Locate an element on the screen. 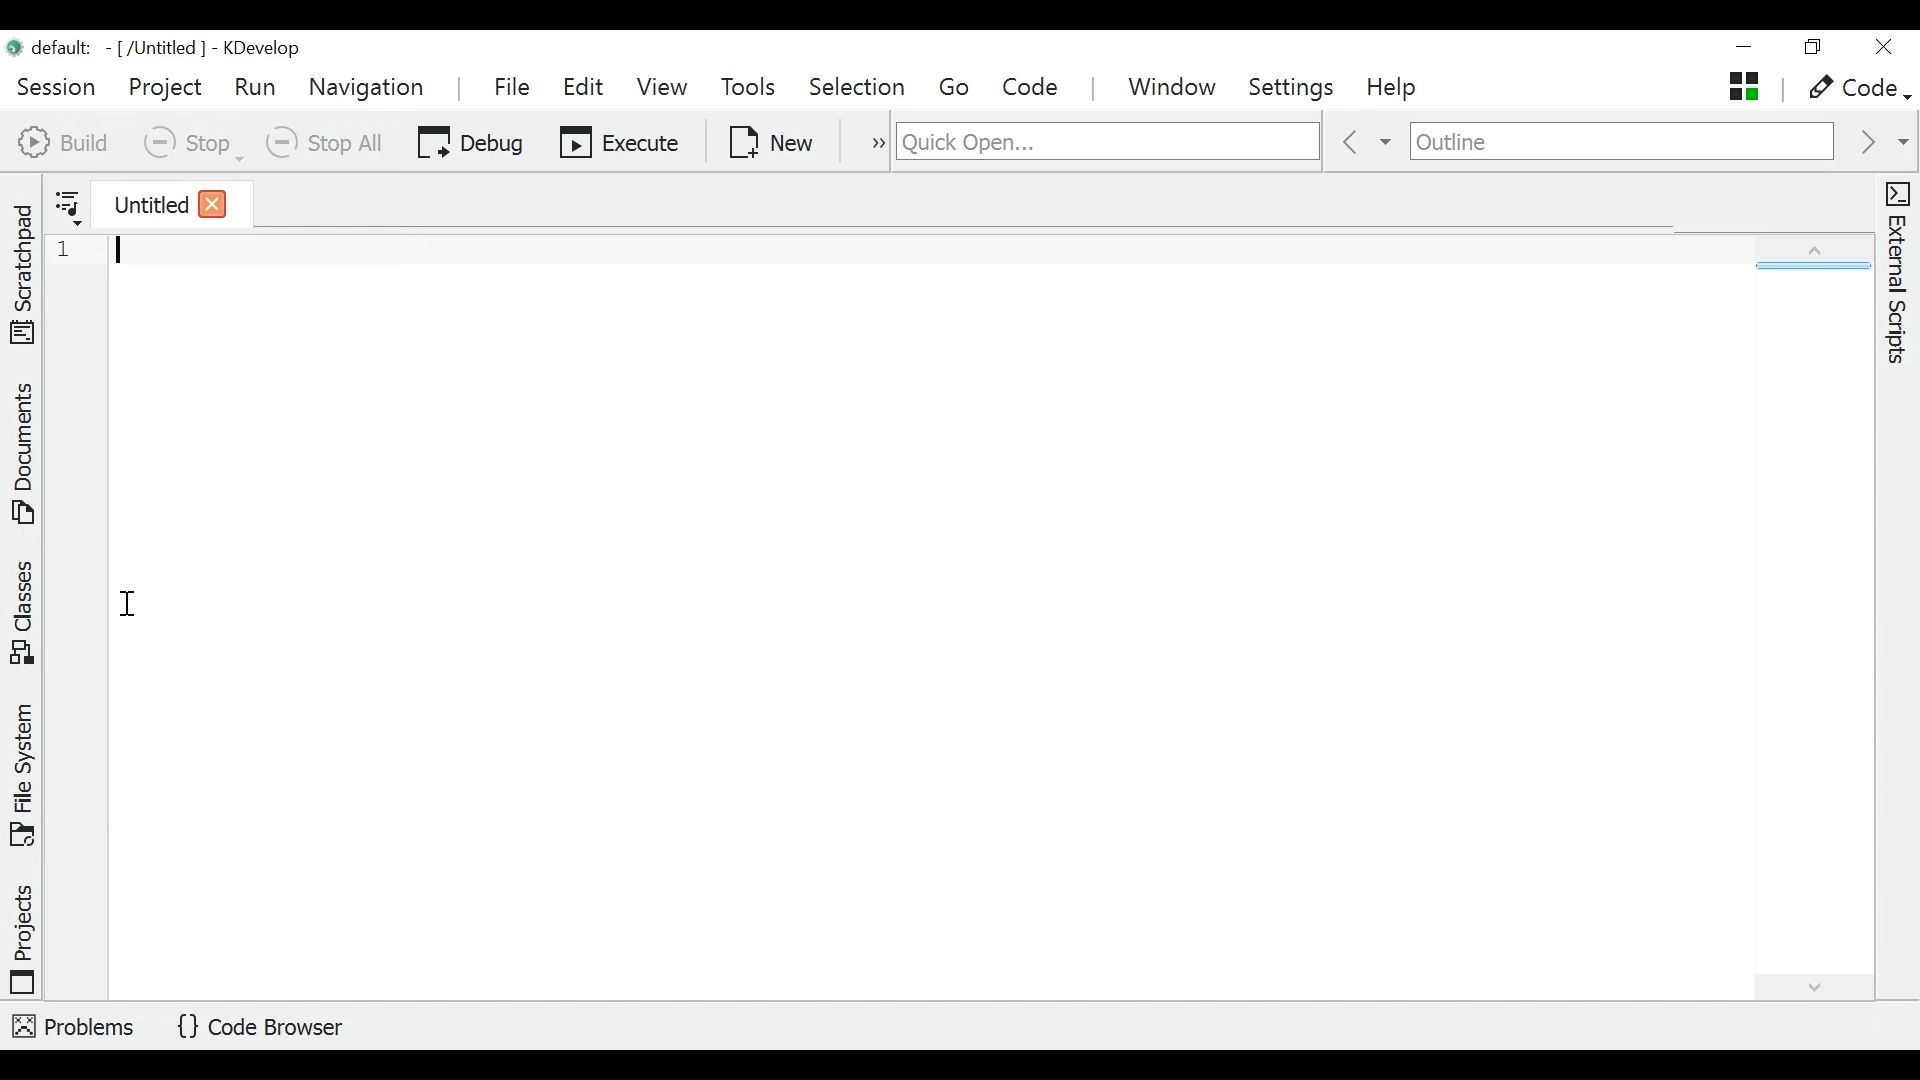 The width and height of the screenshot is (1920, 1080). File System is located at coordinates (26, 788).